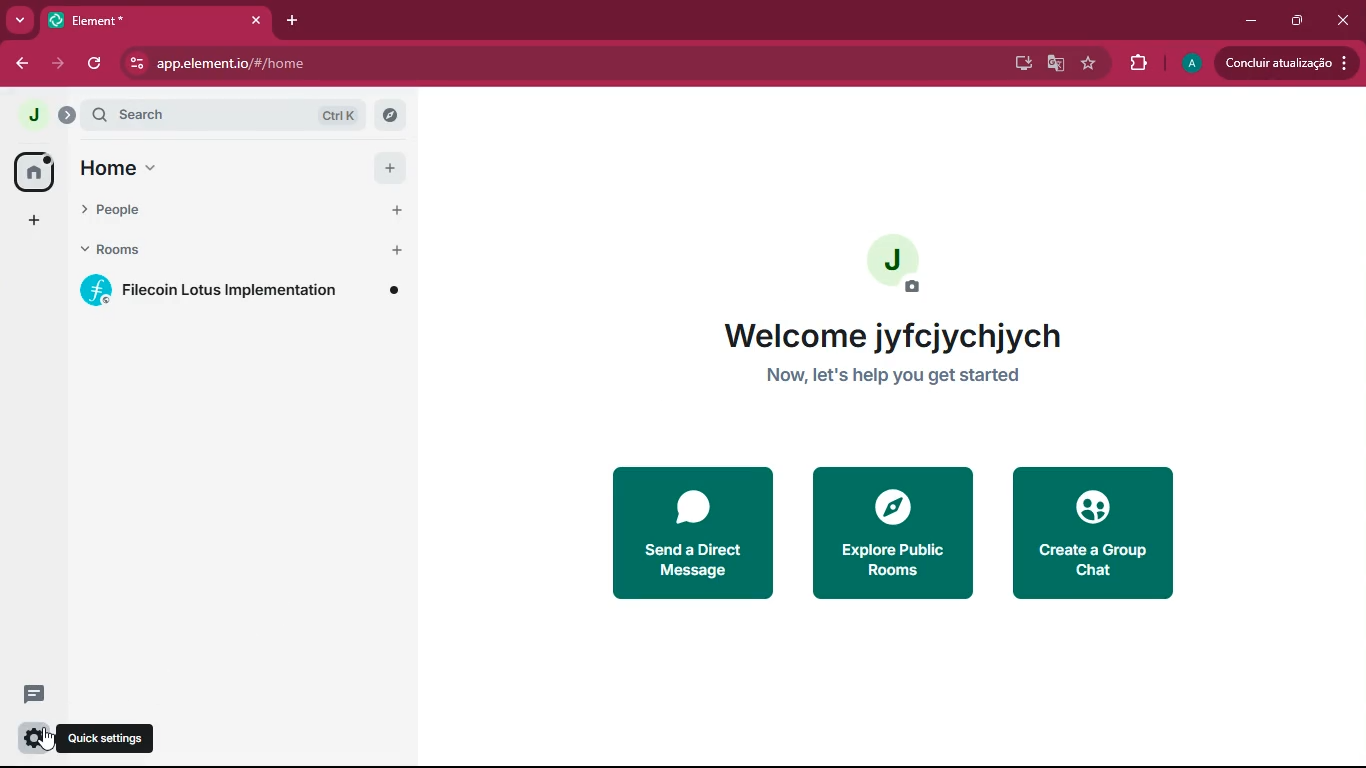  What do you see at coordinates (689, 534) in the screenshot?
I see `send a direct message` at bounding box center [689, 534].